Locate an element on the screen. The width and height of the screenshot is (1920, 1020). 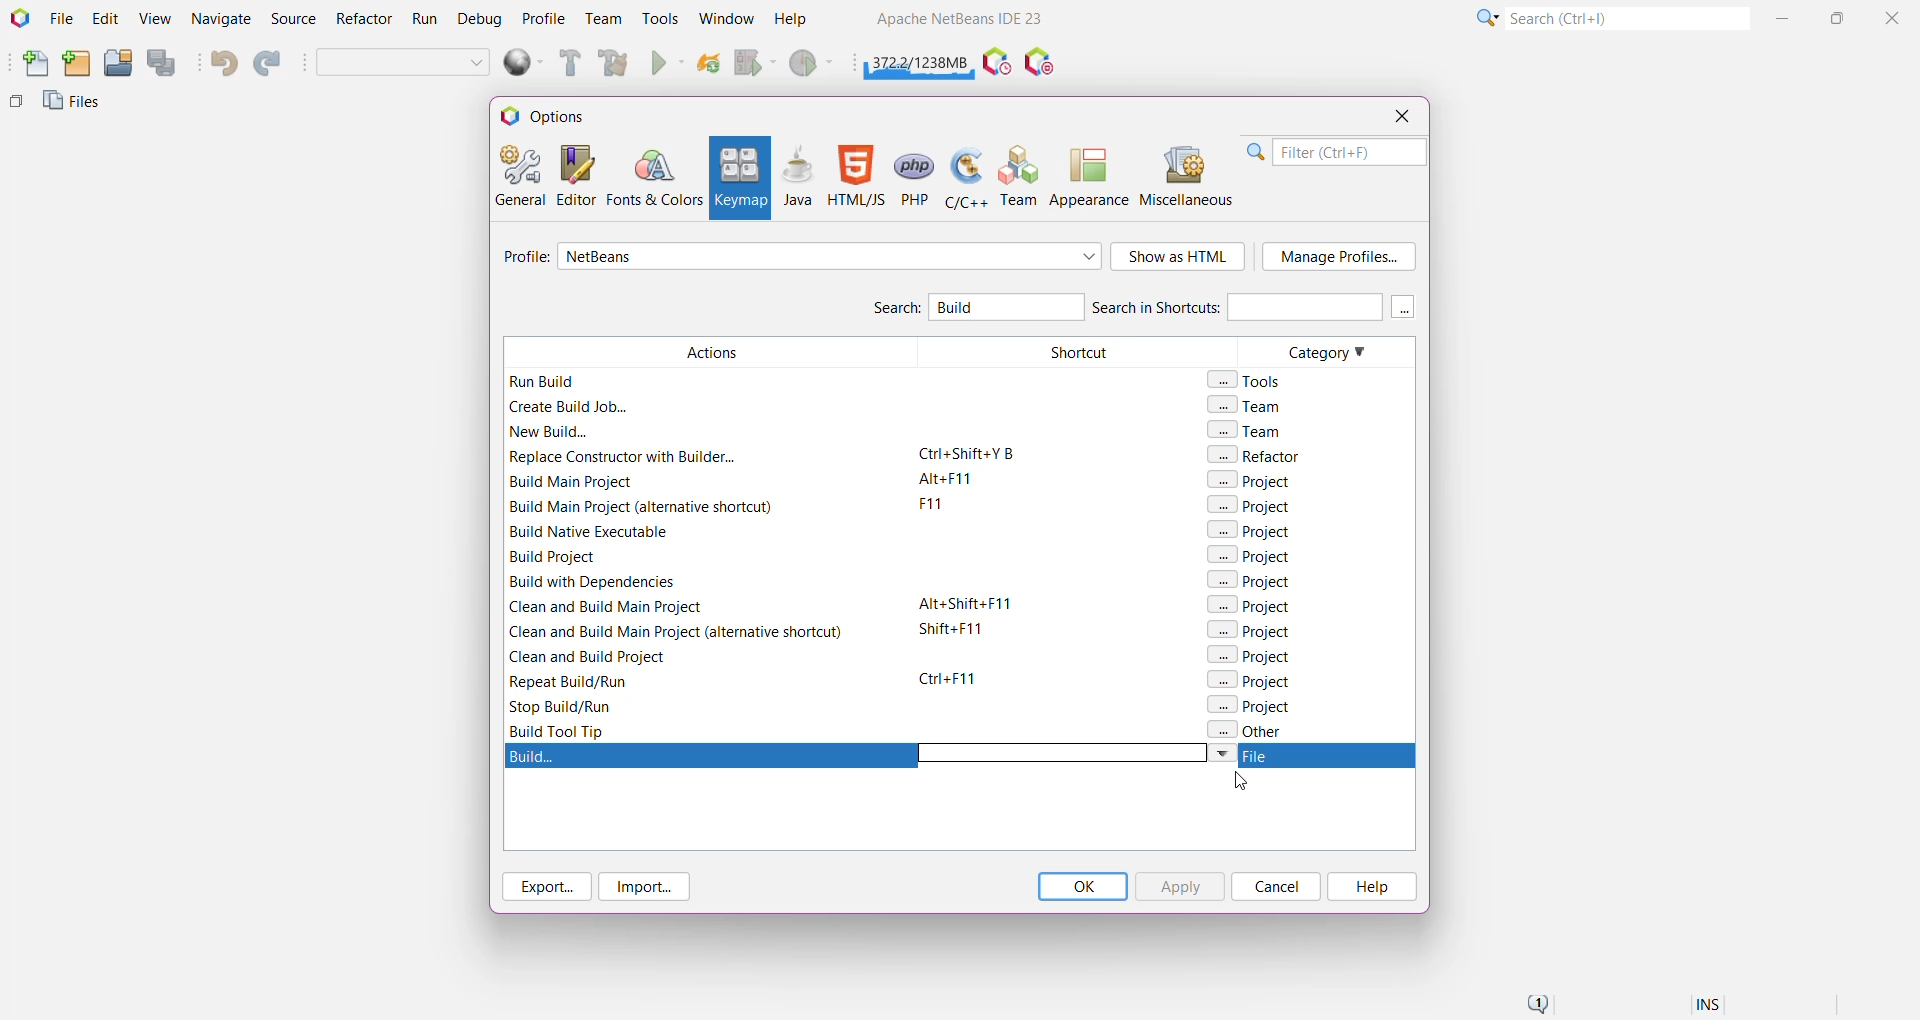
Edit is located at coordinates (105, 20).